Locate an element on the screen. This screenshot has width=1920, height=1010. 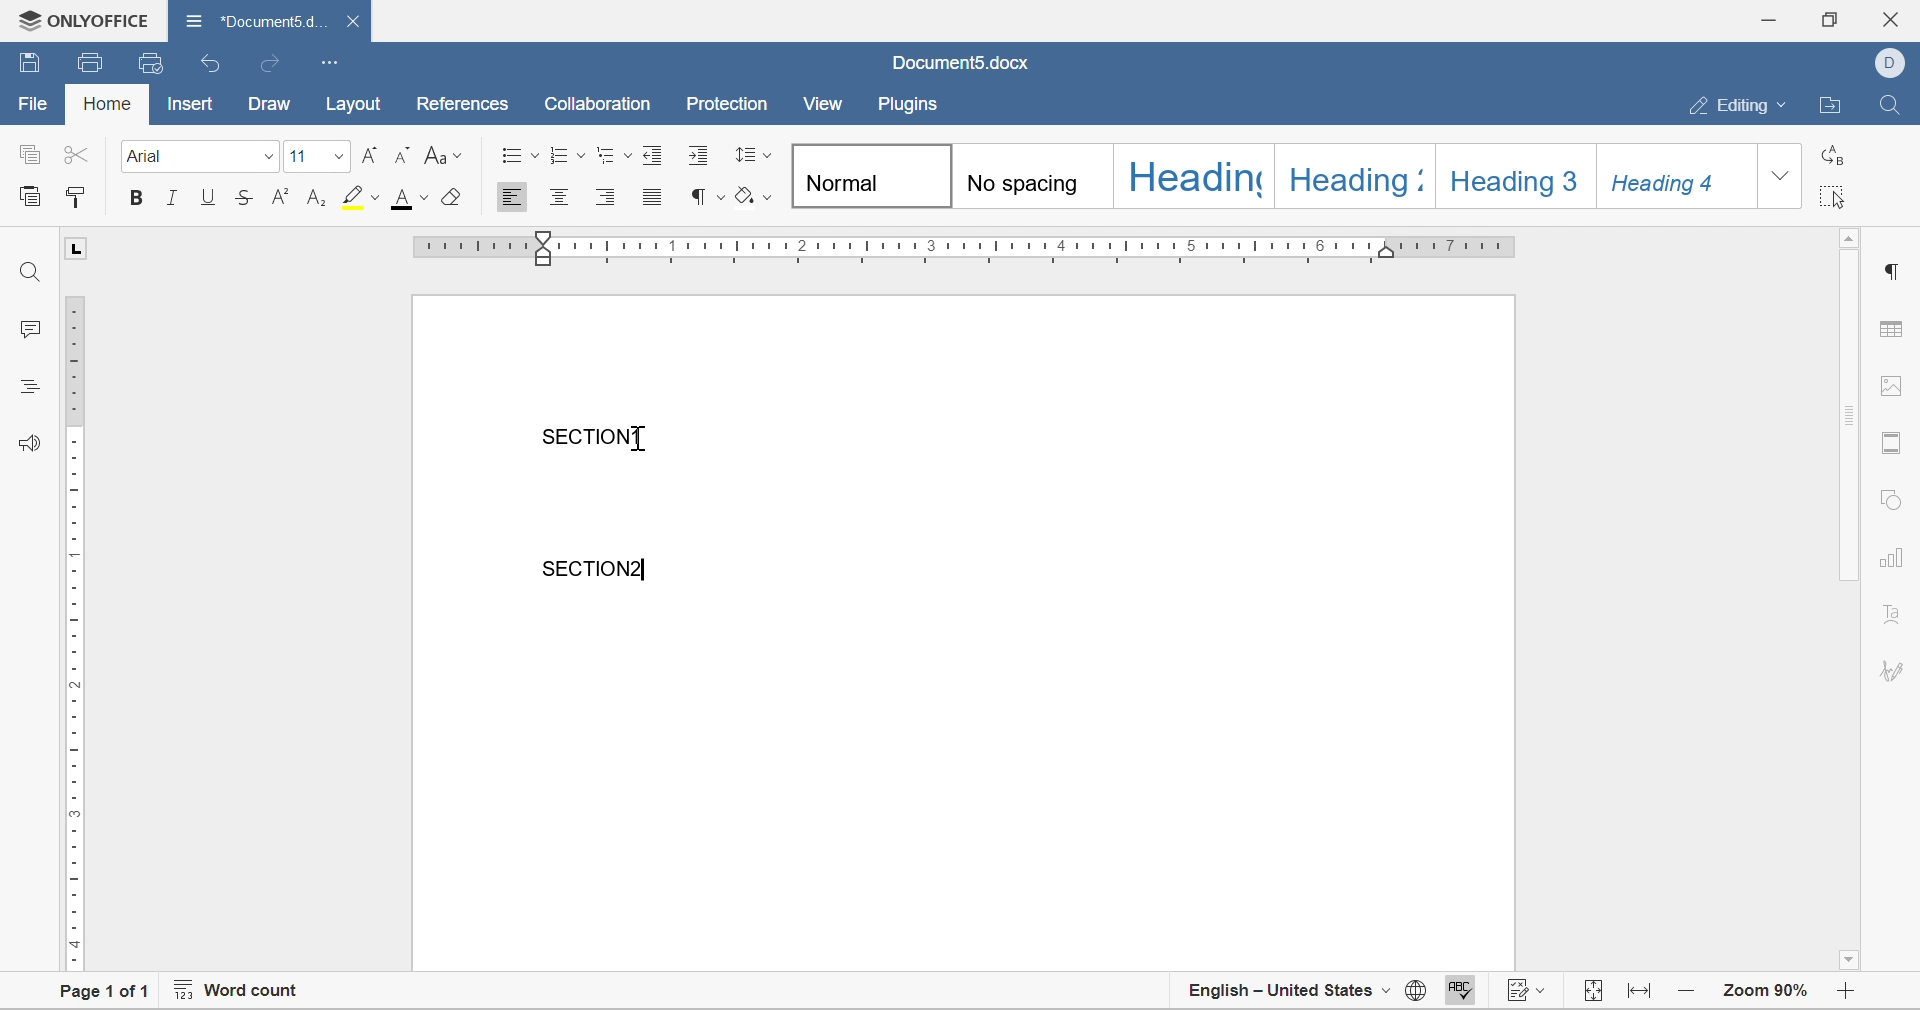
increment font size is located at coordinates (369, 154).